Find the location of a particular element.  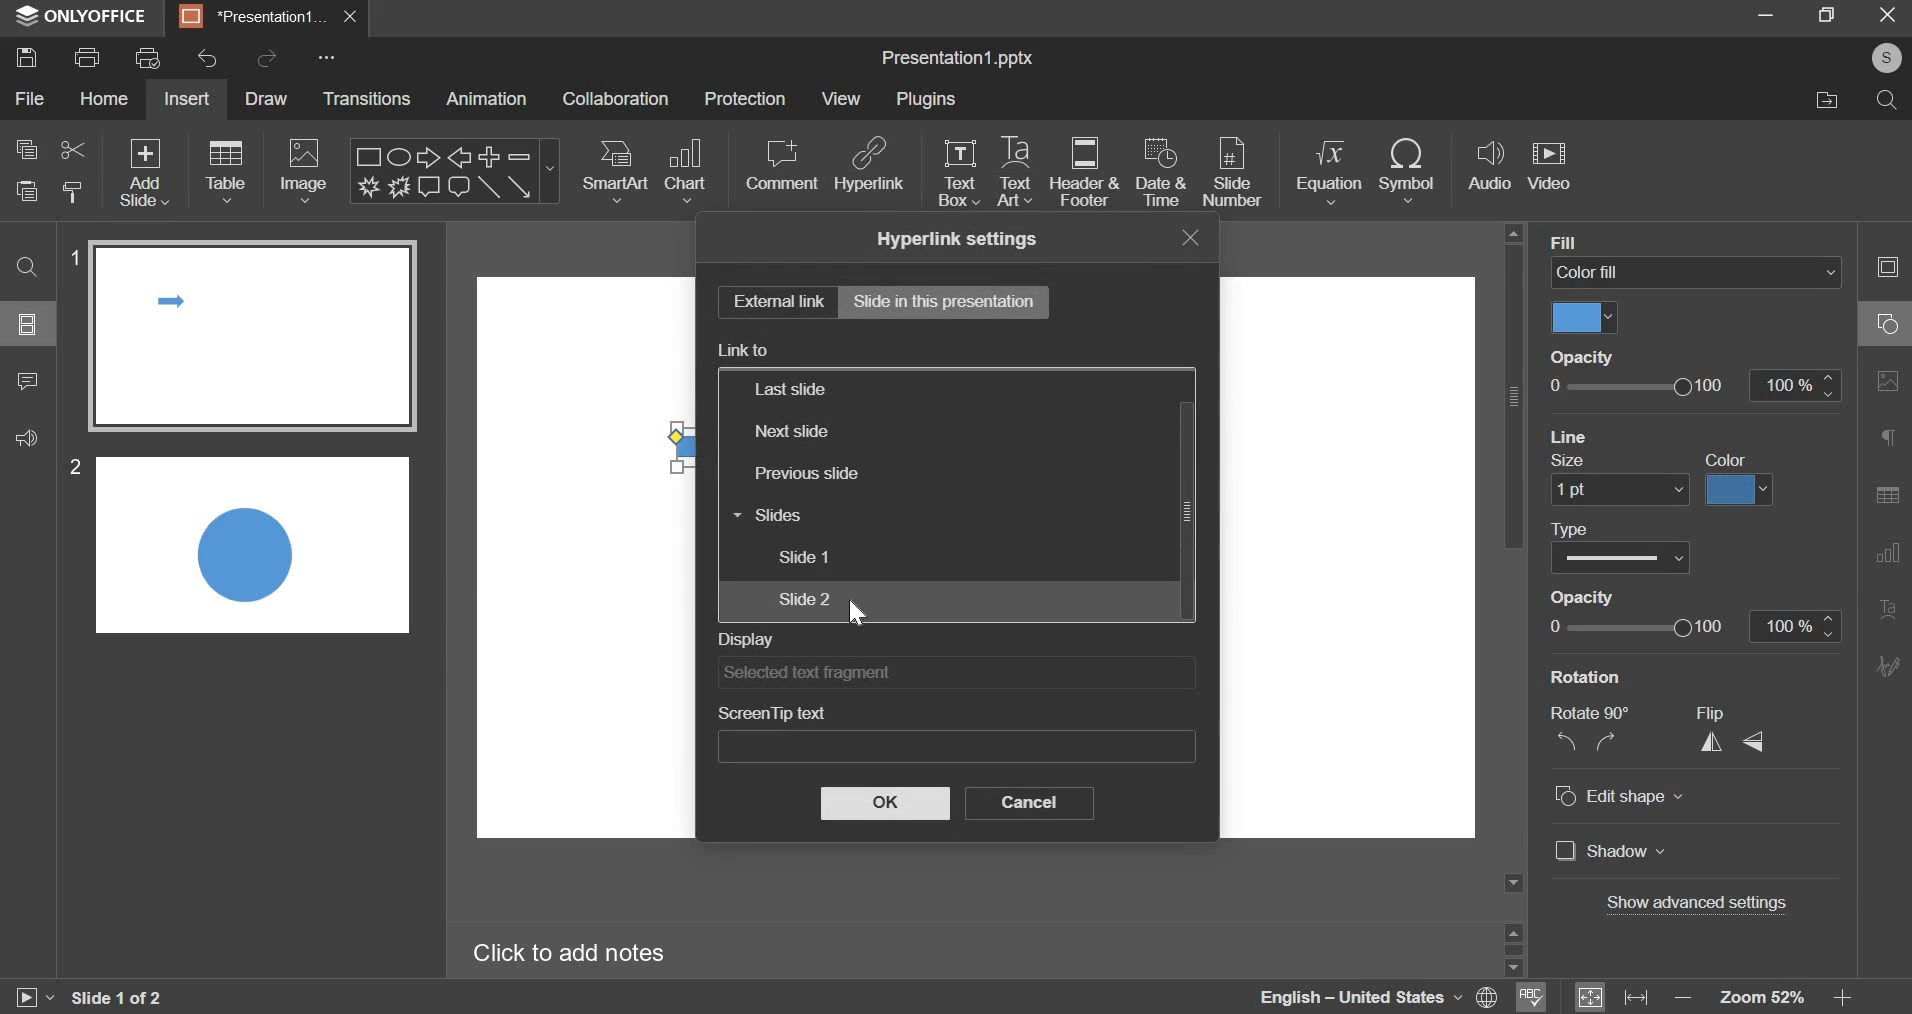

slide in this presentation is located at coordinates (943, 300).